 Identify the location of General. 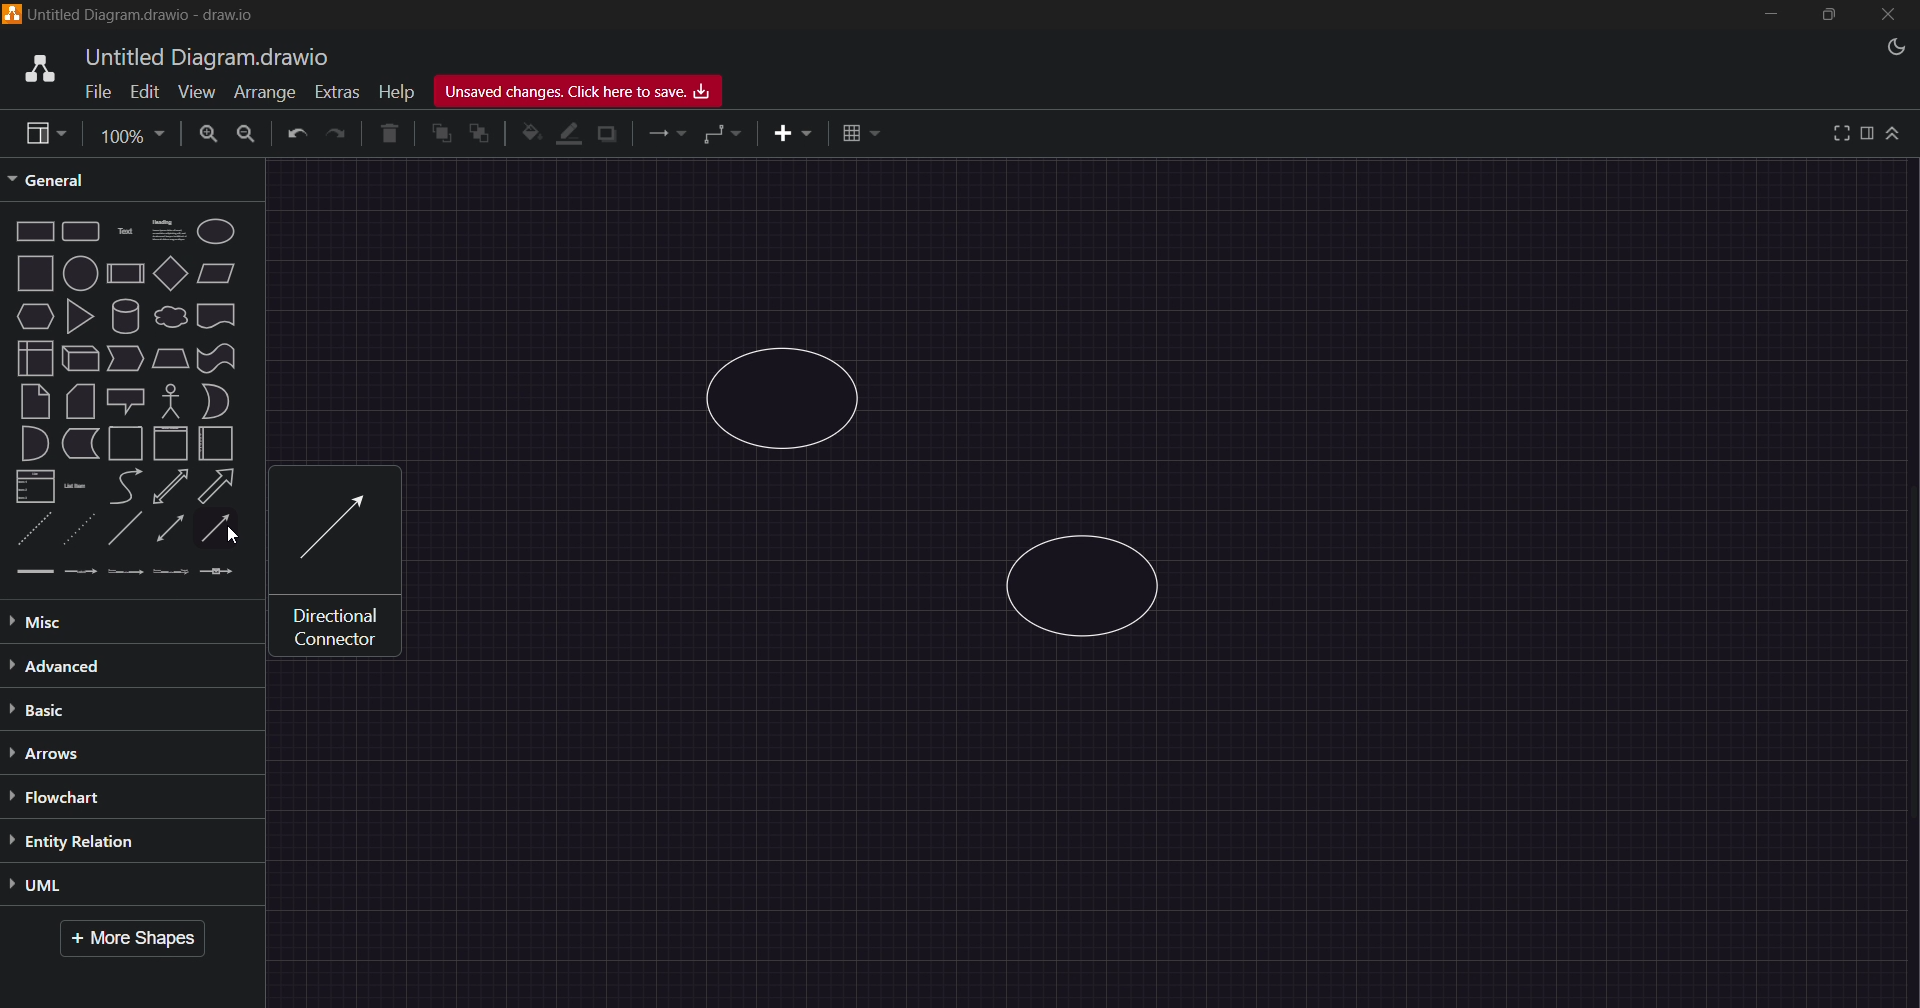
(64, 179).